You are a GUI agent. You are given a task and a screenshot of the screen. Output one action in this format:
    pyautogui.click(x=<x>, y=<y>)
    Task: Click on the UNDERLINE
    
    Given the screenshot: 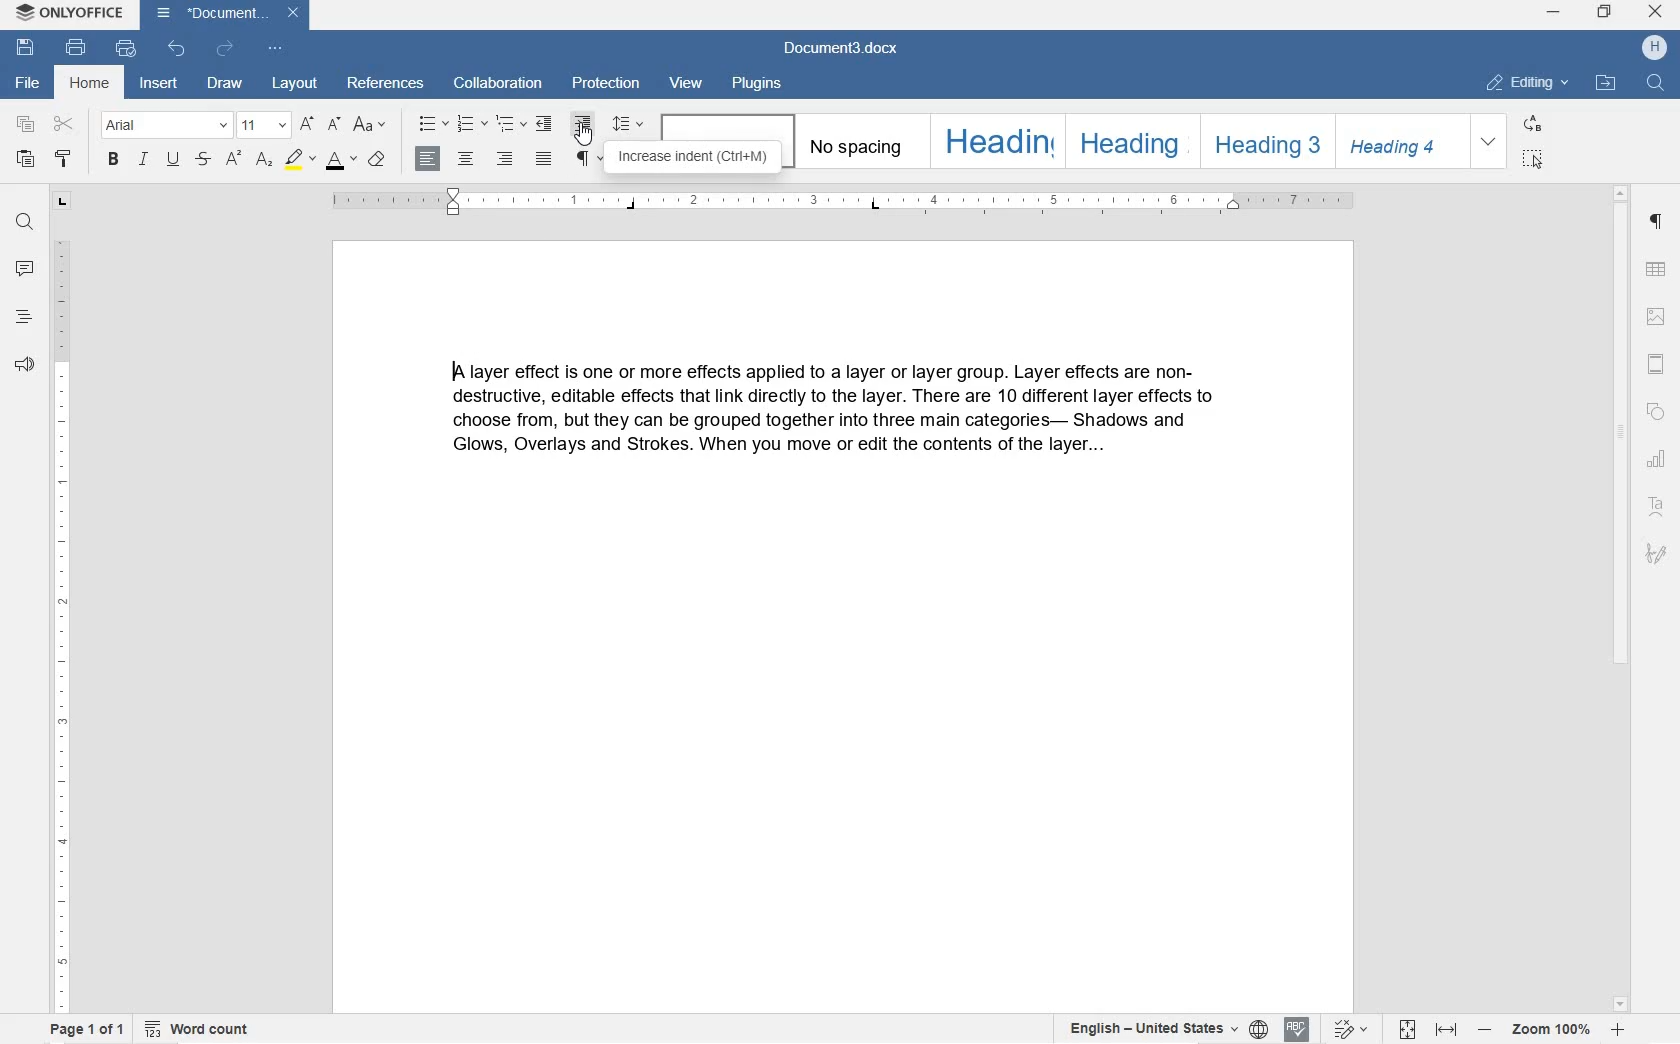 What is the action you would take?
    pyautogui.click(x=173, y=160)
    